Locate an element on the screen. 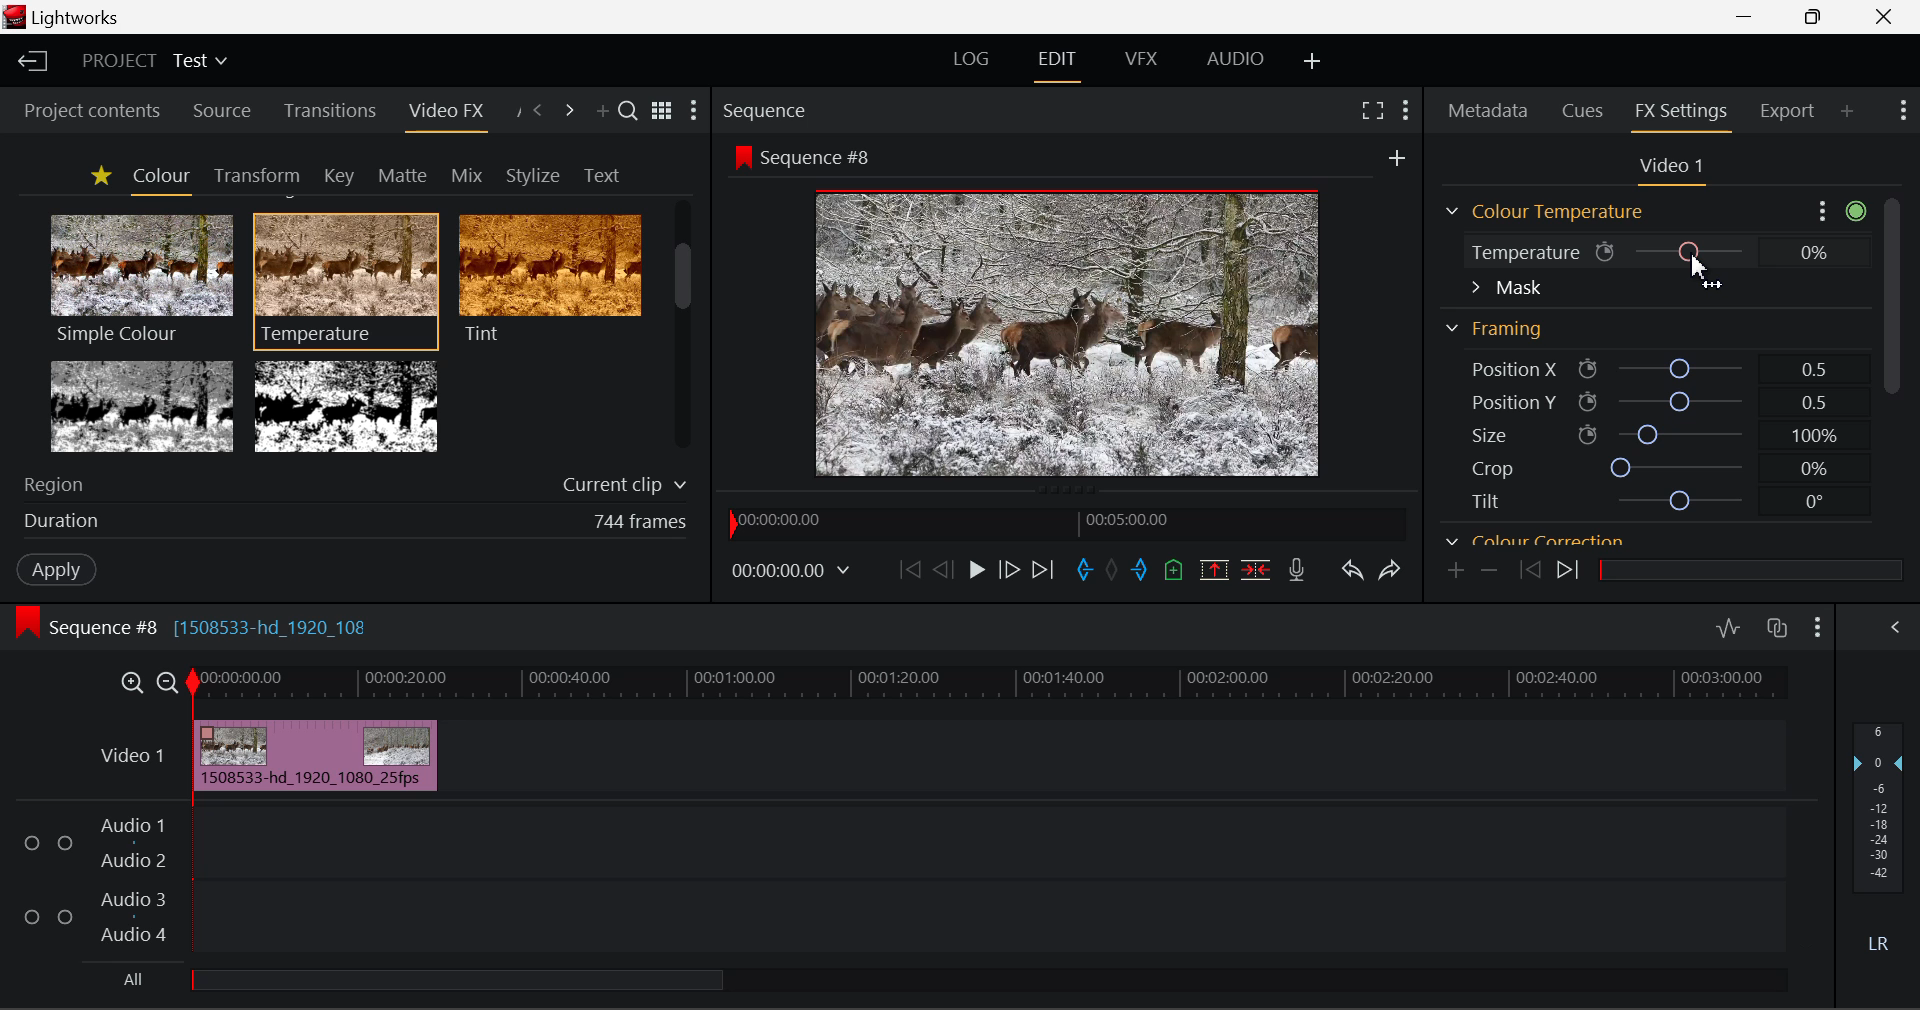  Export is located at coordinates (1789, 117).